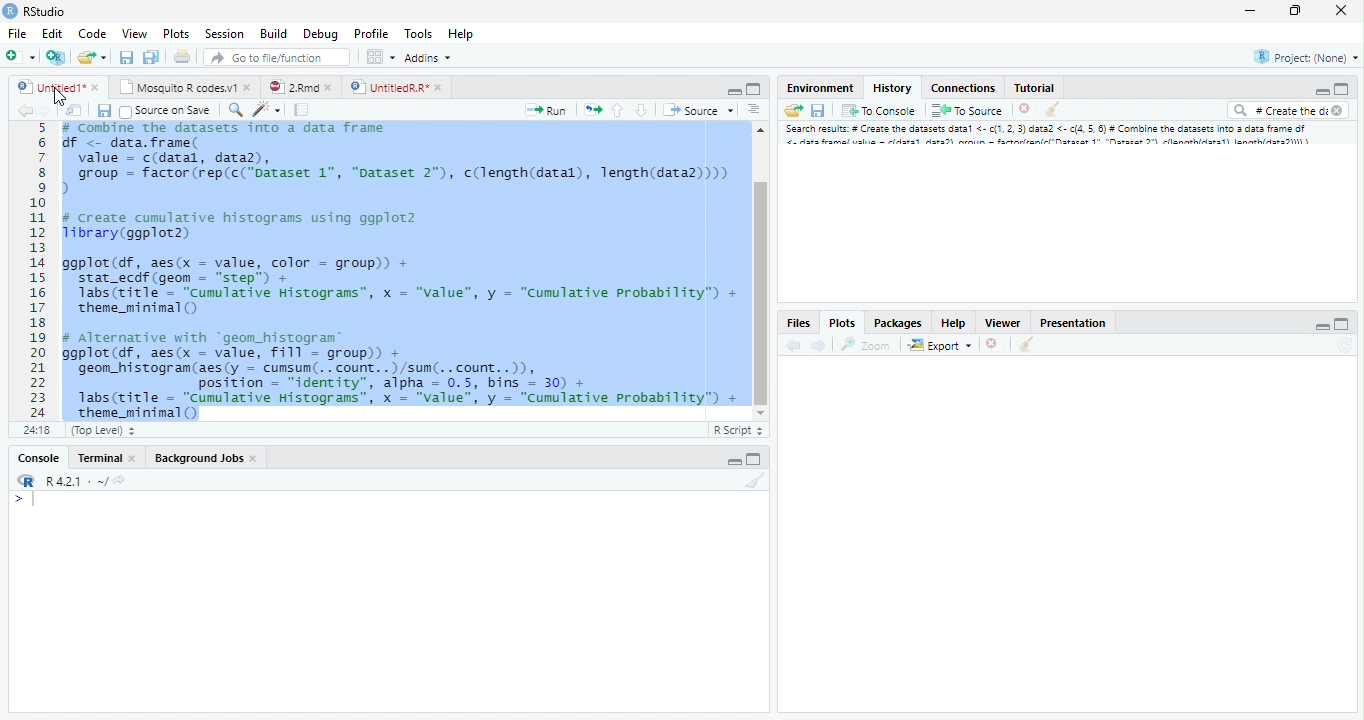 The width and height of the screenshot is (1364, 720). Describe the element at coordinates (798, 321) in the screenshot. I see `Files` at that location.